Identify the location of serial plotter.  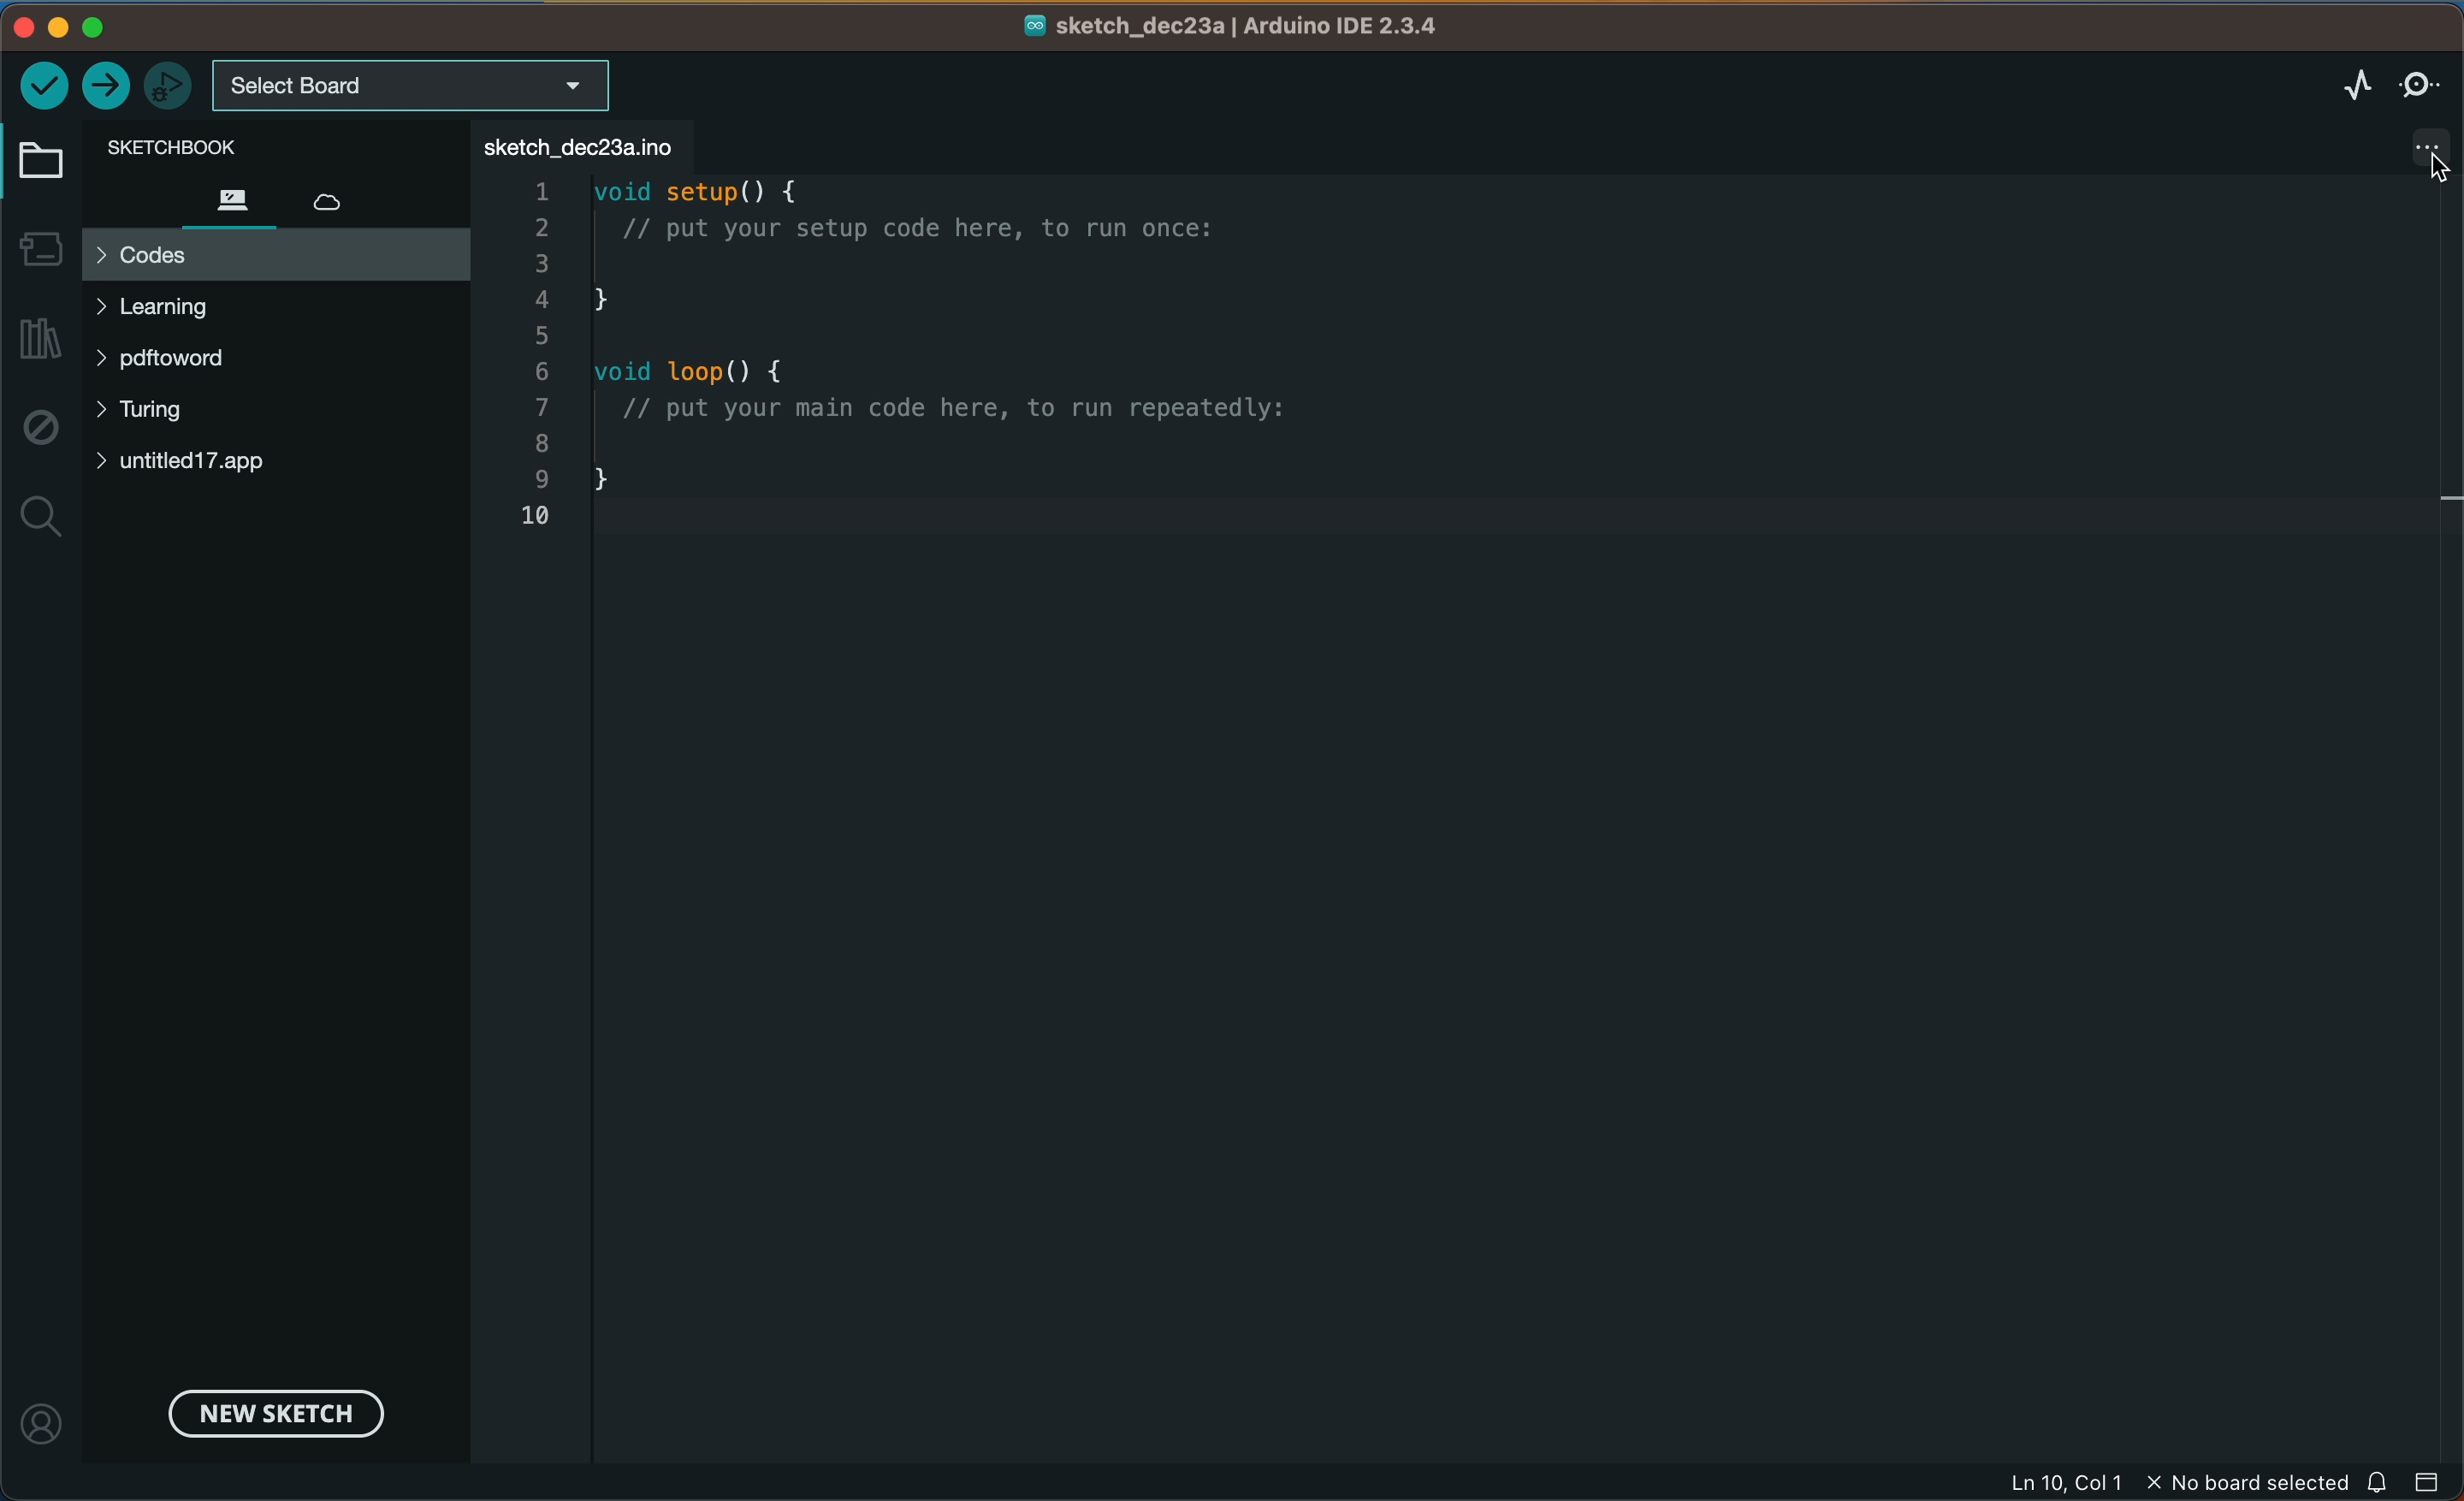
(2334, 85).